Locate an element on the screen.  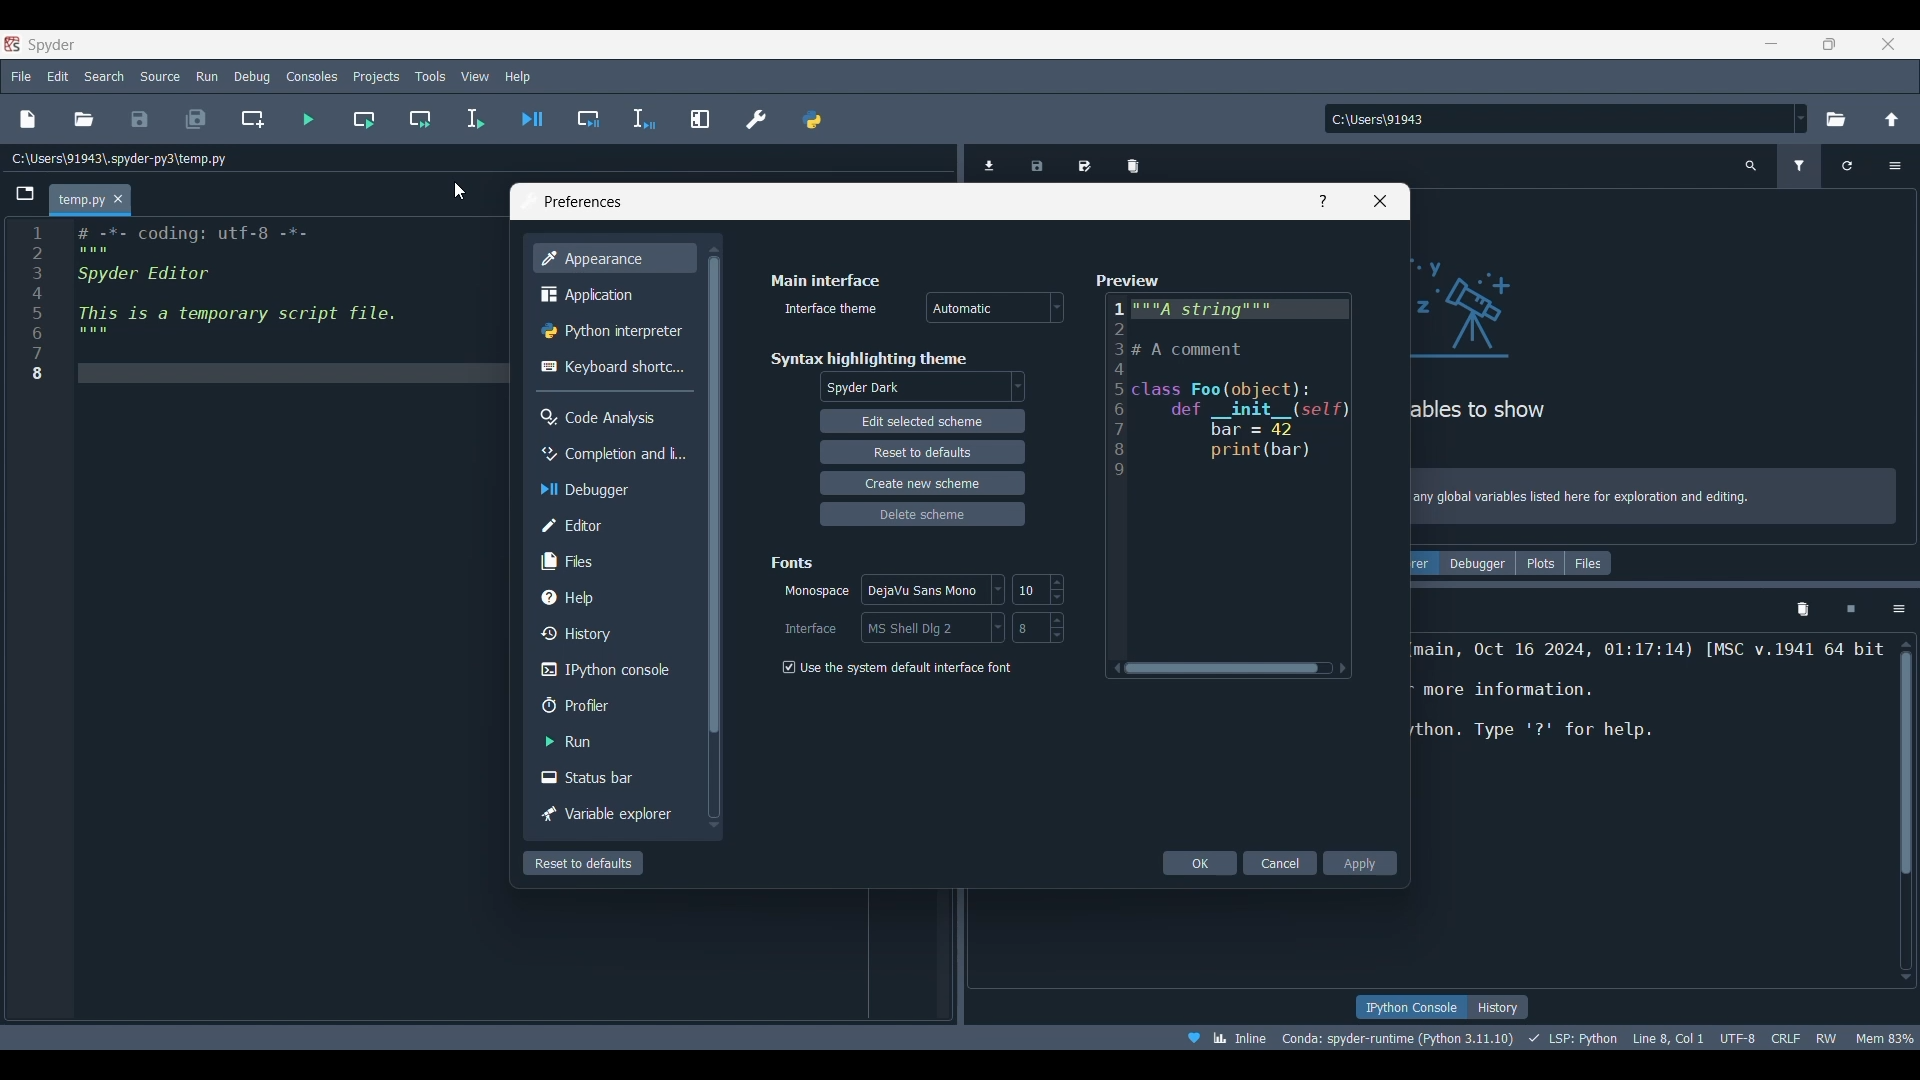
RW is located at coordinates (1828, 1039).